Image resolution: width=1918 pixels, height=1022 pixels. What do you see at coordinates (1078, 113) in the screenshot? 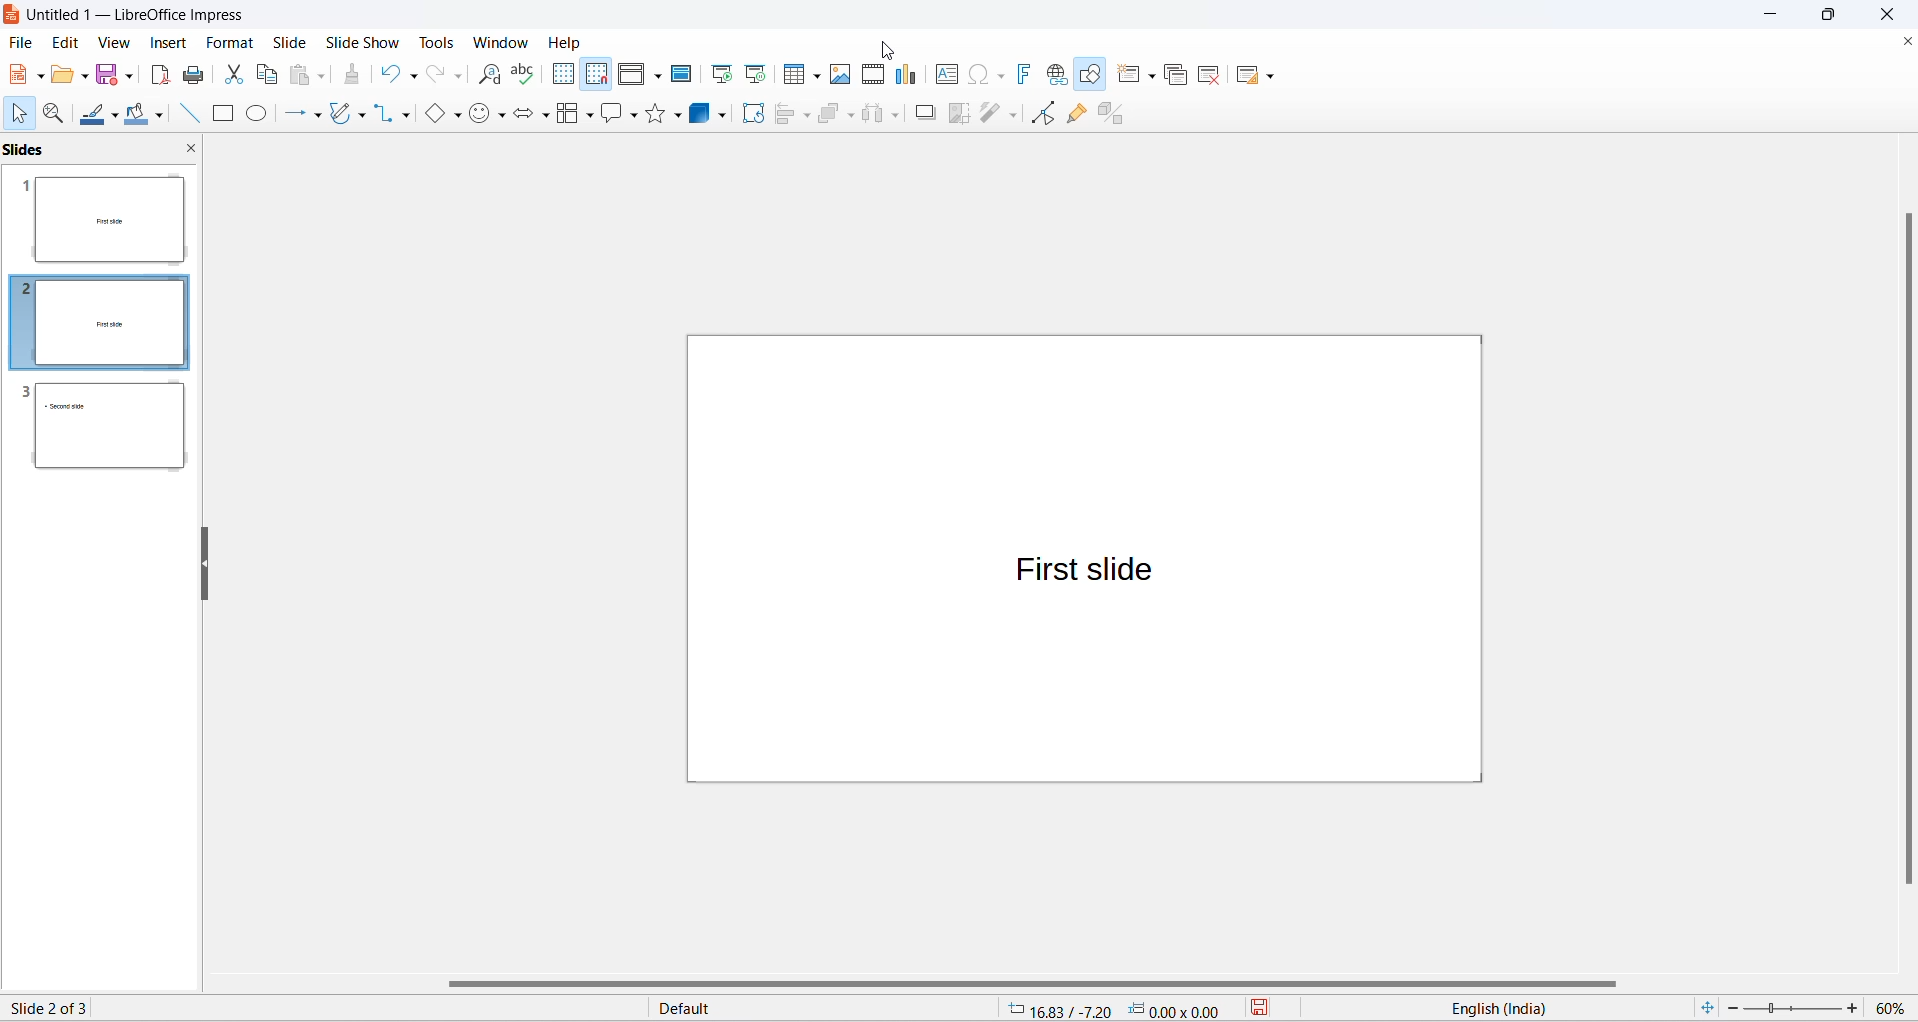
I see `show gluepoint functions` at bounding box center [1078, 113].